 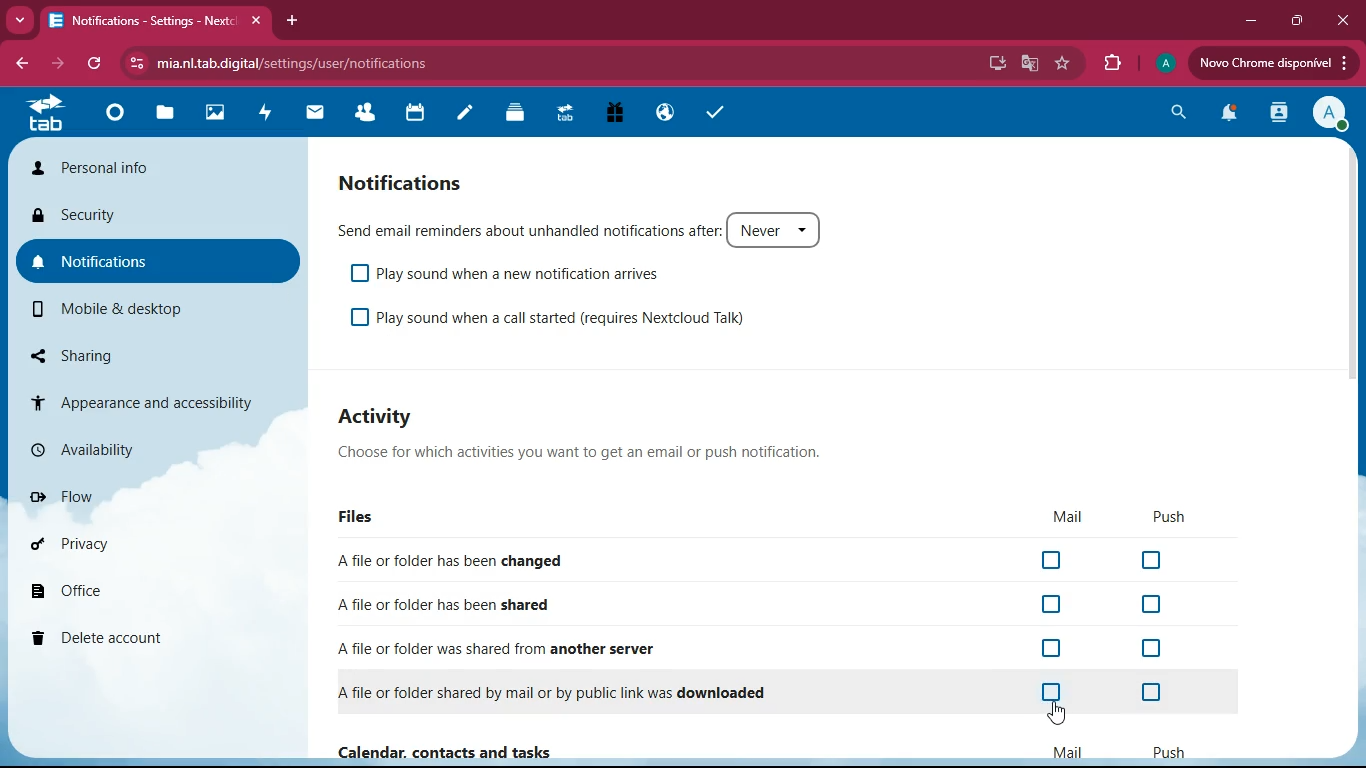 I want to click on appearance, so click(x=150, y=399).